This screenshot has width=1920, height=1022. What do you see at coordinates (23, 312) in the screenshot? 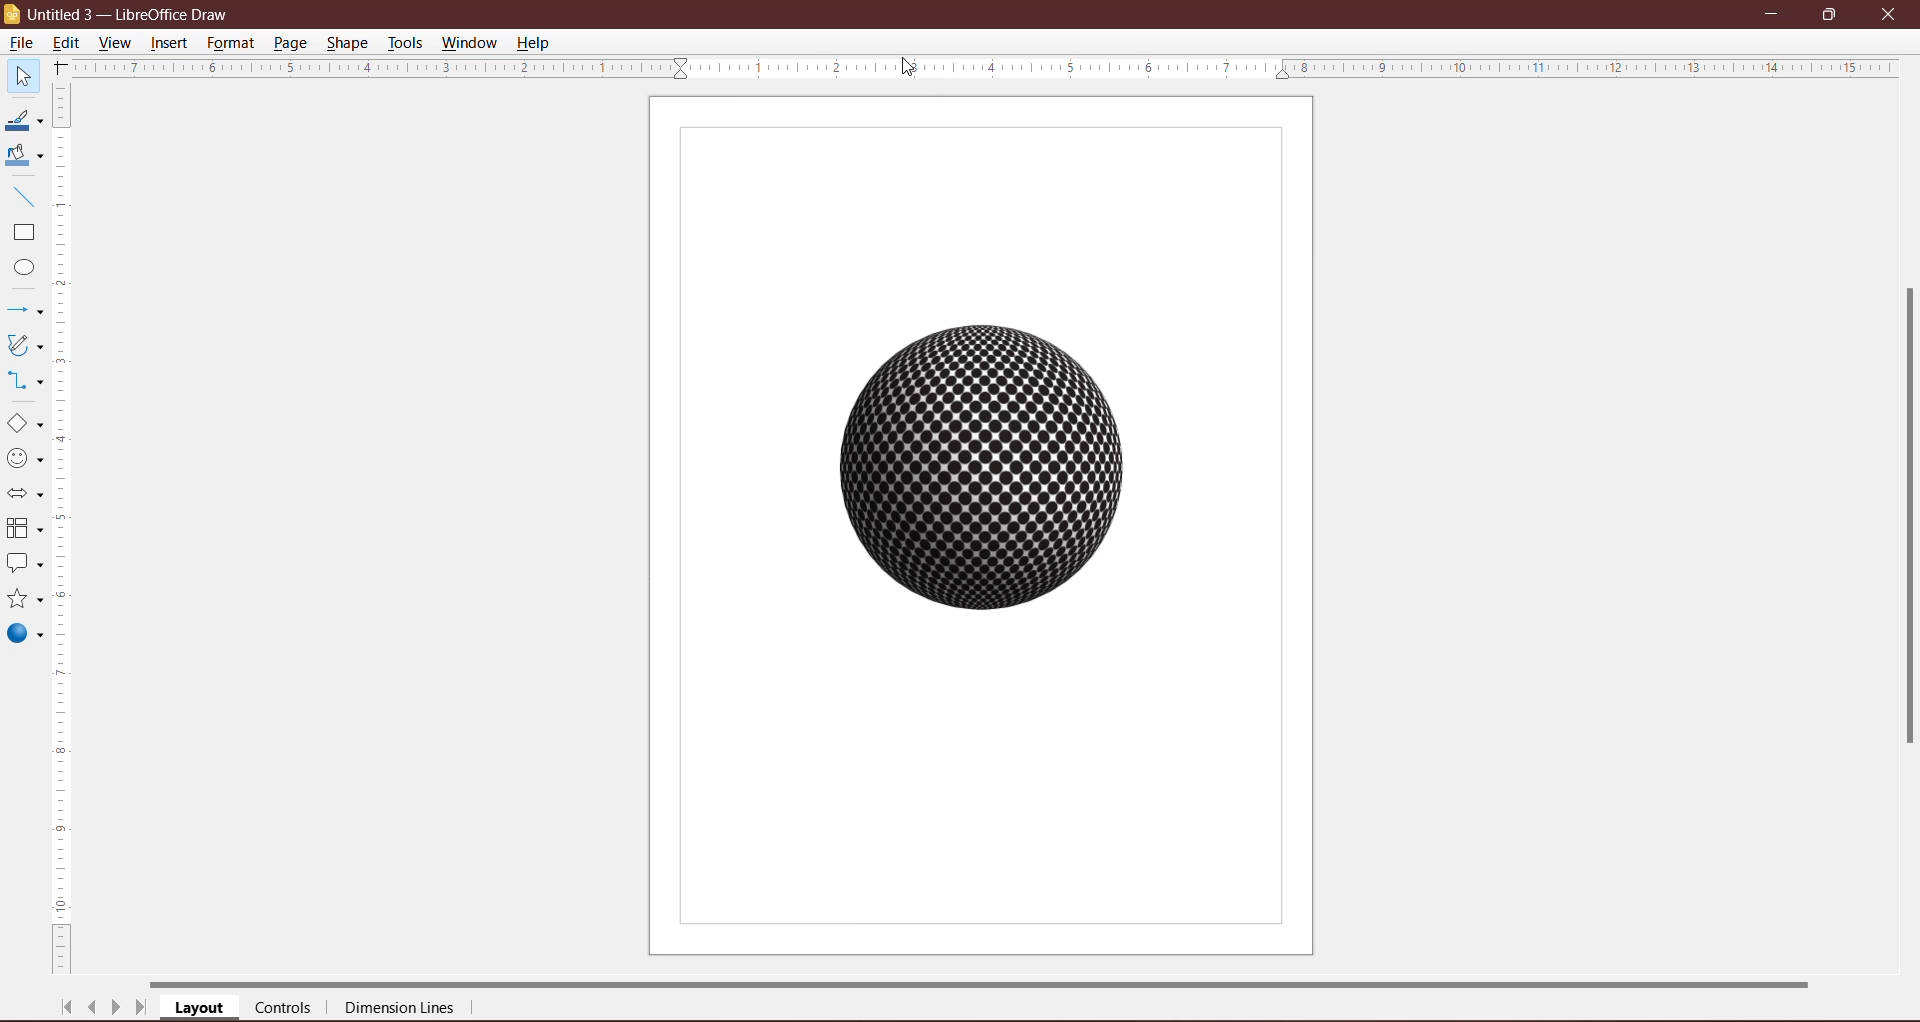
I see `Lines and Arrows` at bounding box center [23, 312].